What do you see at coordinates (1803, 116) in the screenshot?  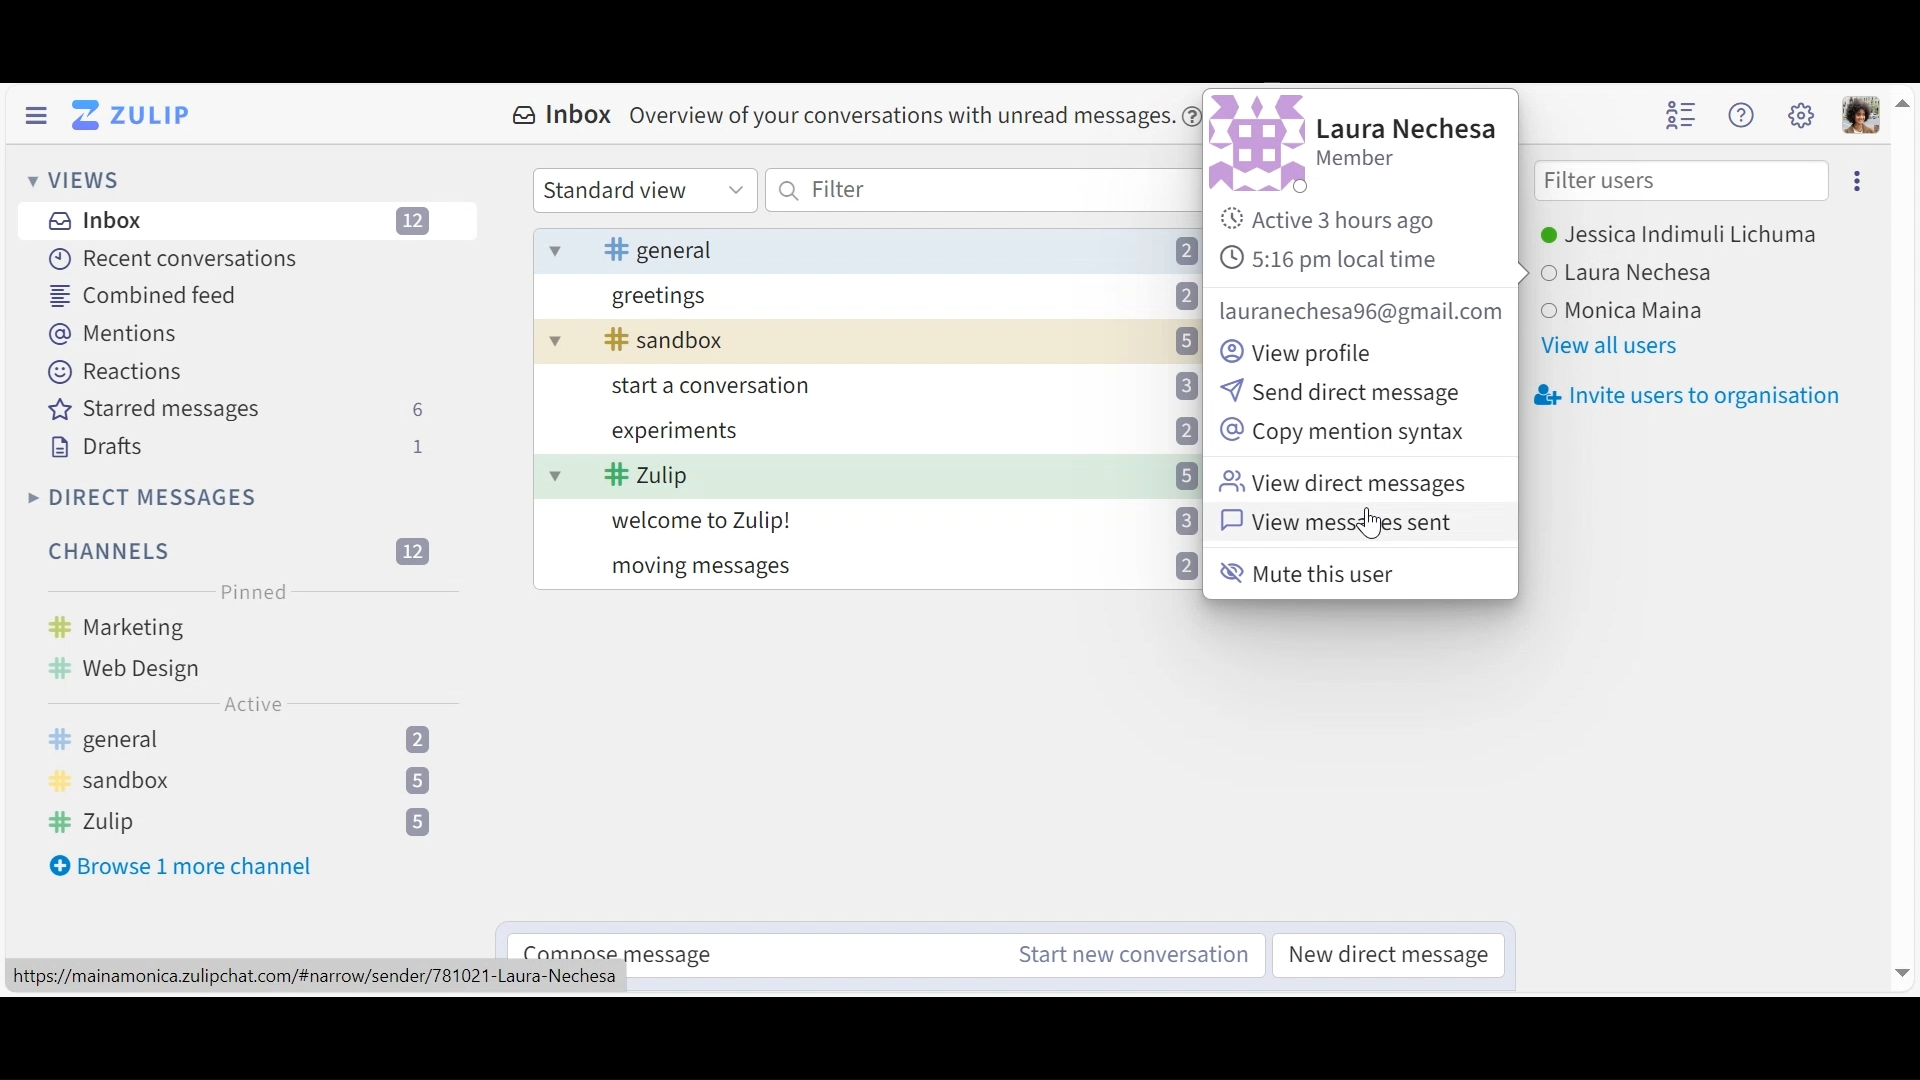 I see `Main menu` at bounding box center [1803, 116].